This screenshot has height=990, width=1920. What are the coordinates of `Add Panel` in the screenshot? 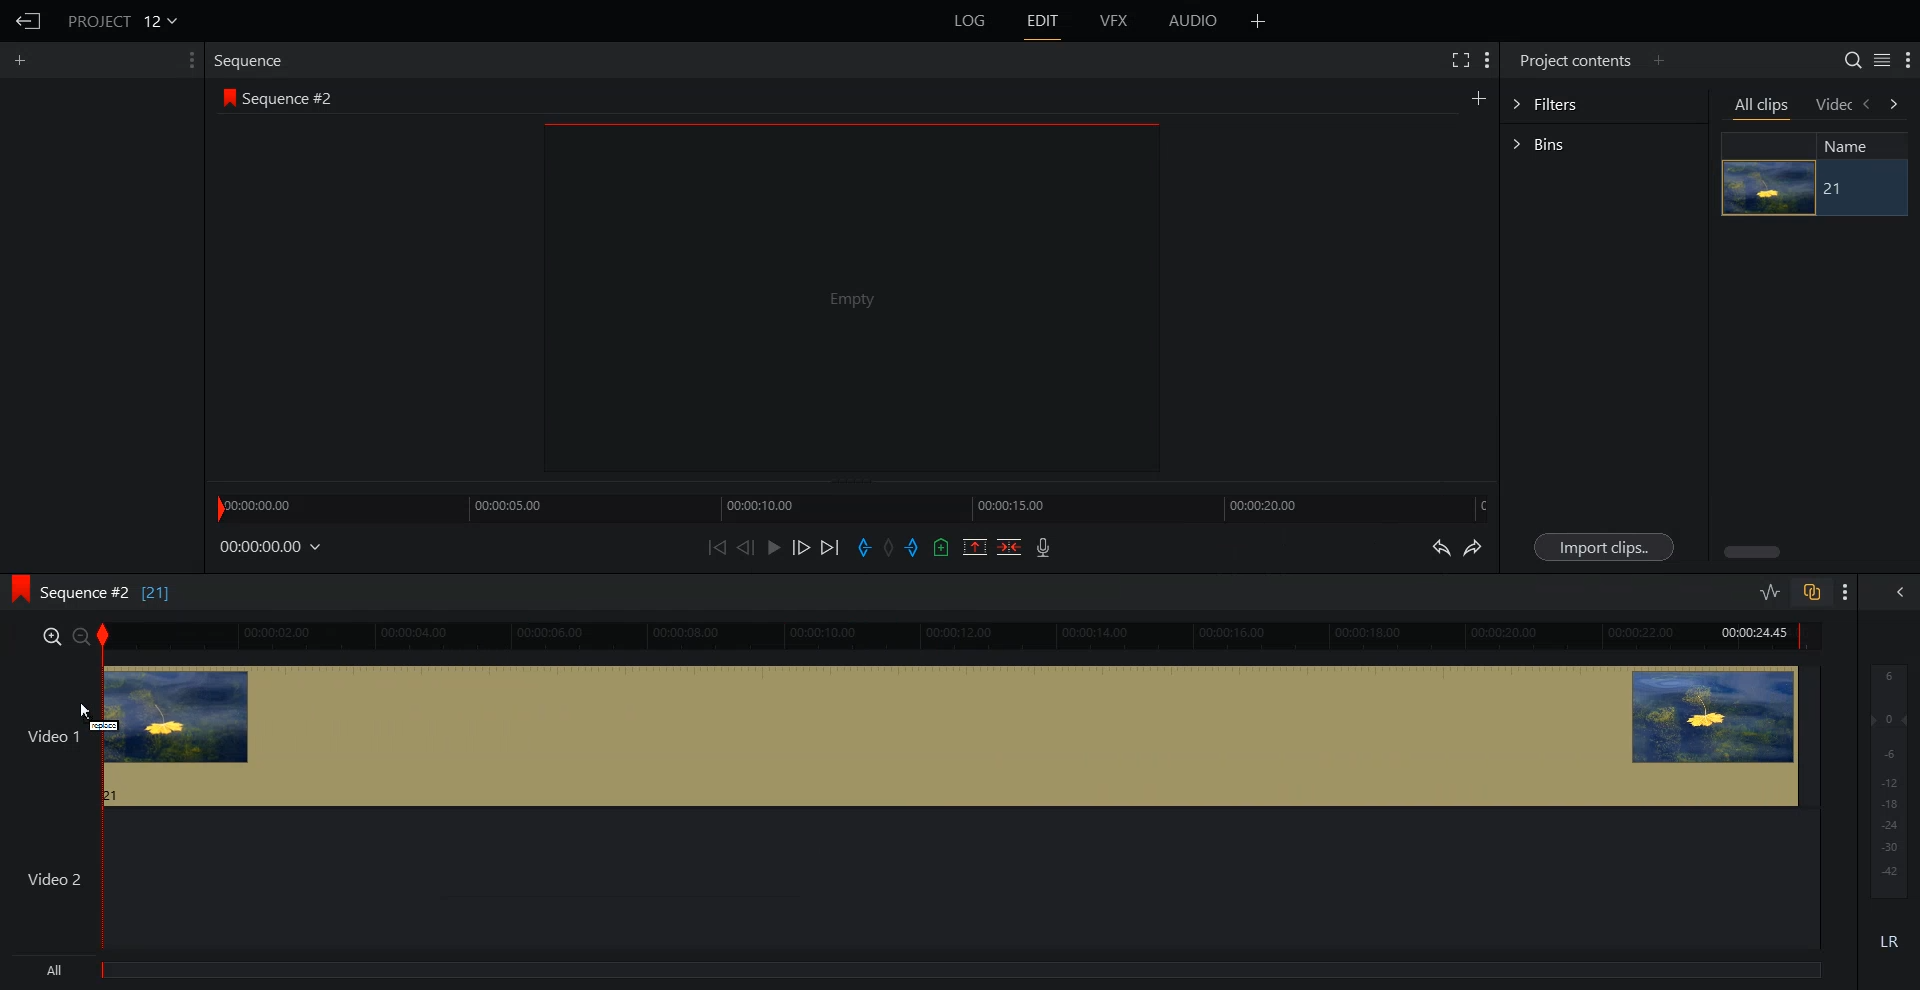 It's located at (24, 59).